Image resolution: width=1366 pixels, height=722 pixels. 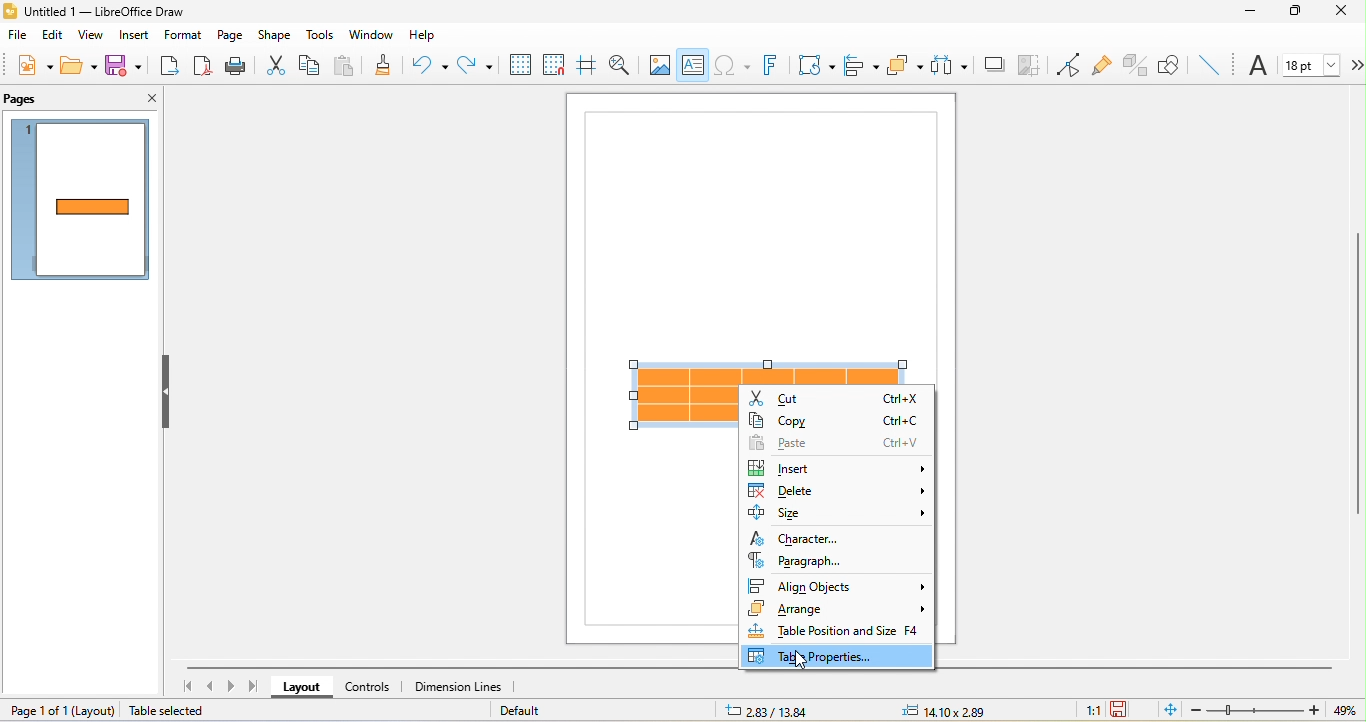 I want to click on cursor movement, so click(x=806, y=662).